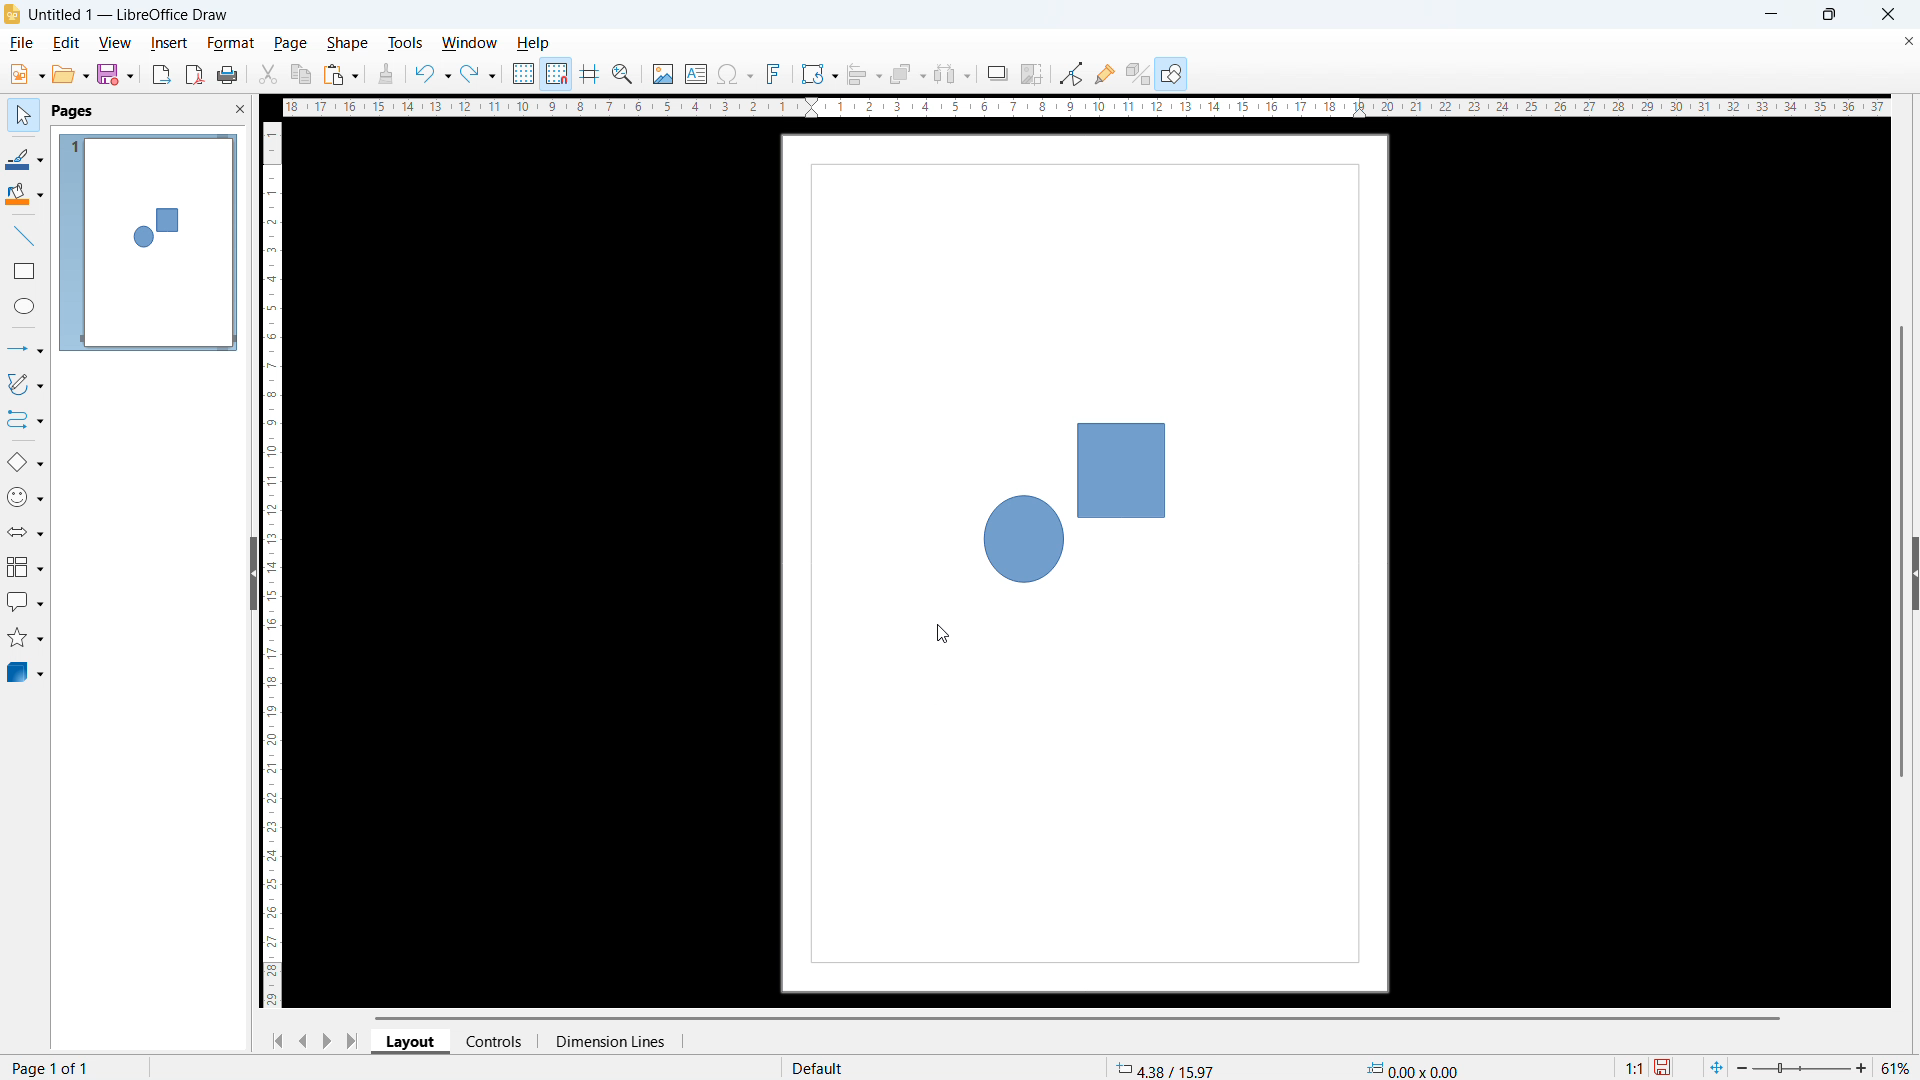 The height and width of the screenshot is (1080, 1920). What do you see at coordinates (1768, 14) in the screenshot?
I see `minimize` at bounding box center [1768, 14].